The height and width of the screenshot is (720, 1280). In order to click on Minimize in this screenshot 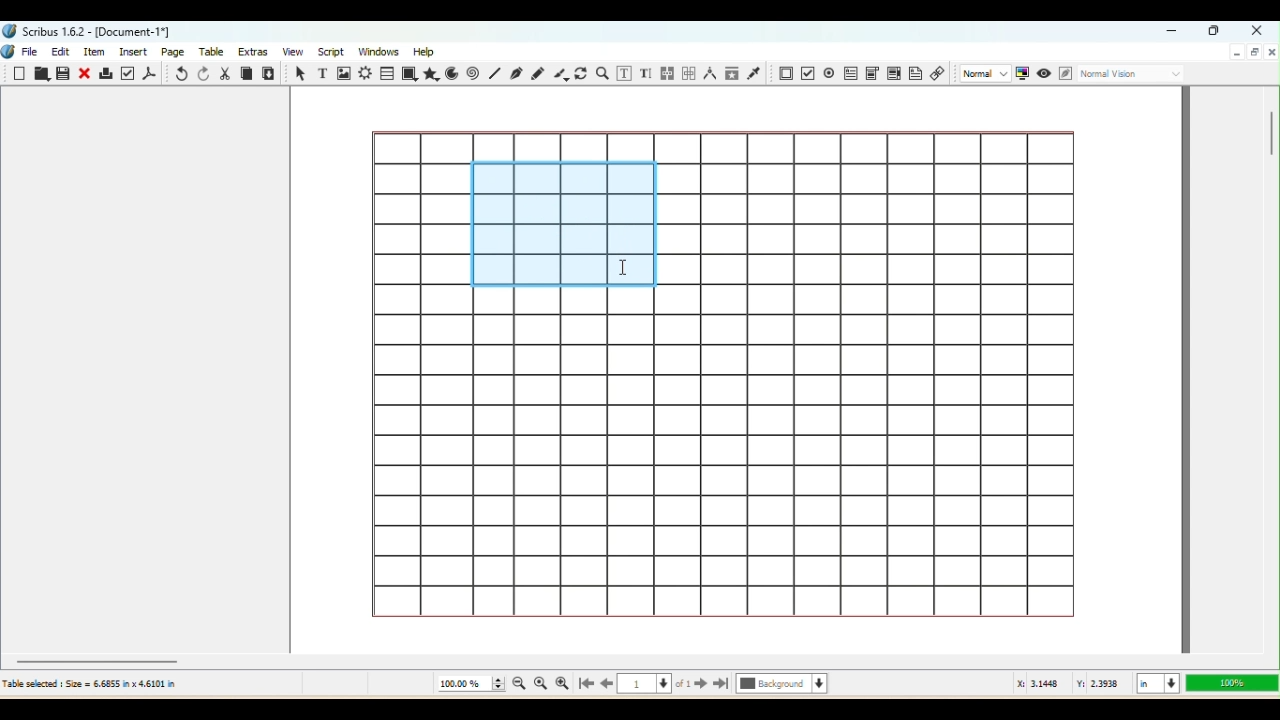, I will do `click(1175, 32)`.